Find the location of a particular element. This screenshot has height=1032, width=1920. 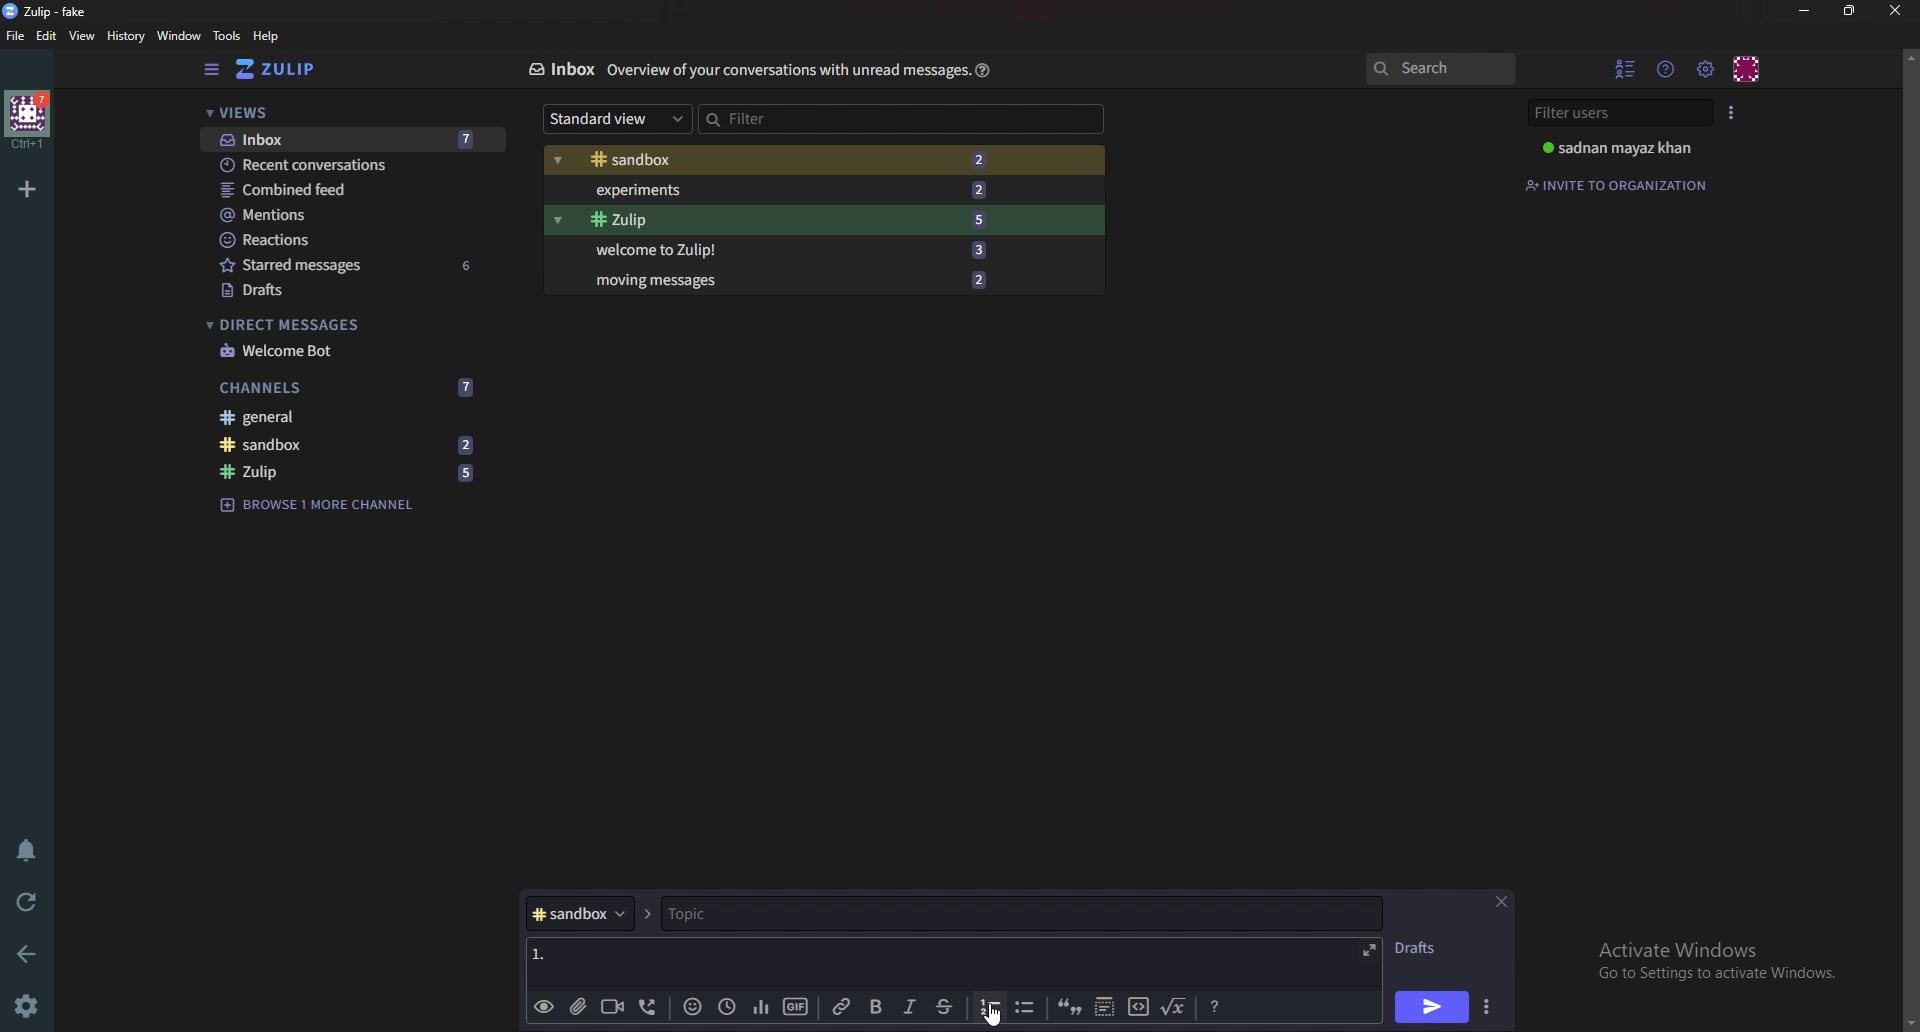

Info is located at coordinates (783, 71).